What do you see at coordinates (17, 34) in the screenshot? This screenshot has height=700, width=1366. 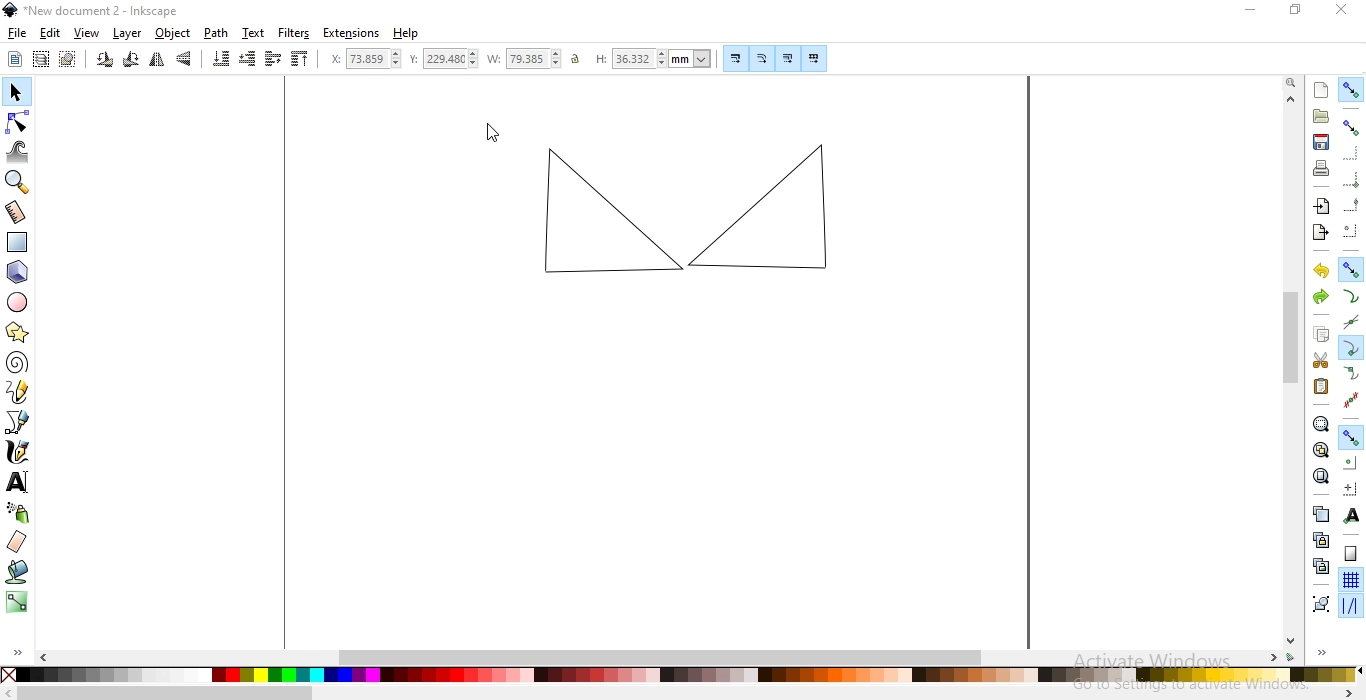 I see `file` at bounding box center [17, 34].